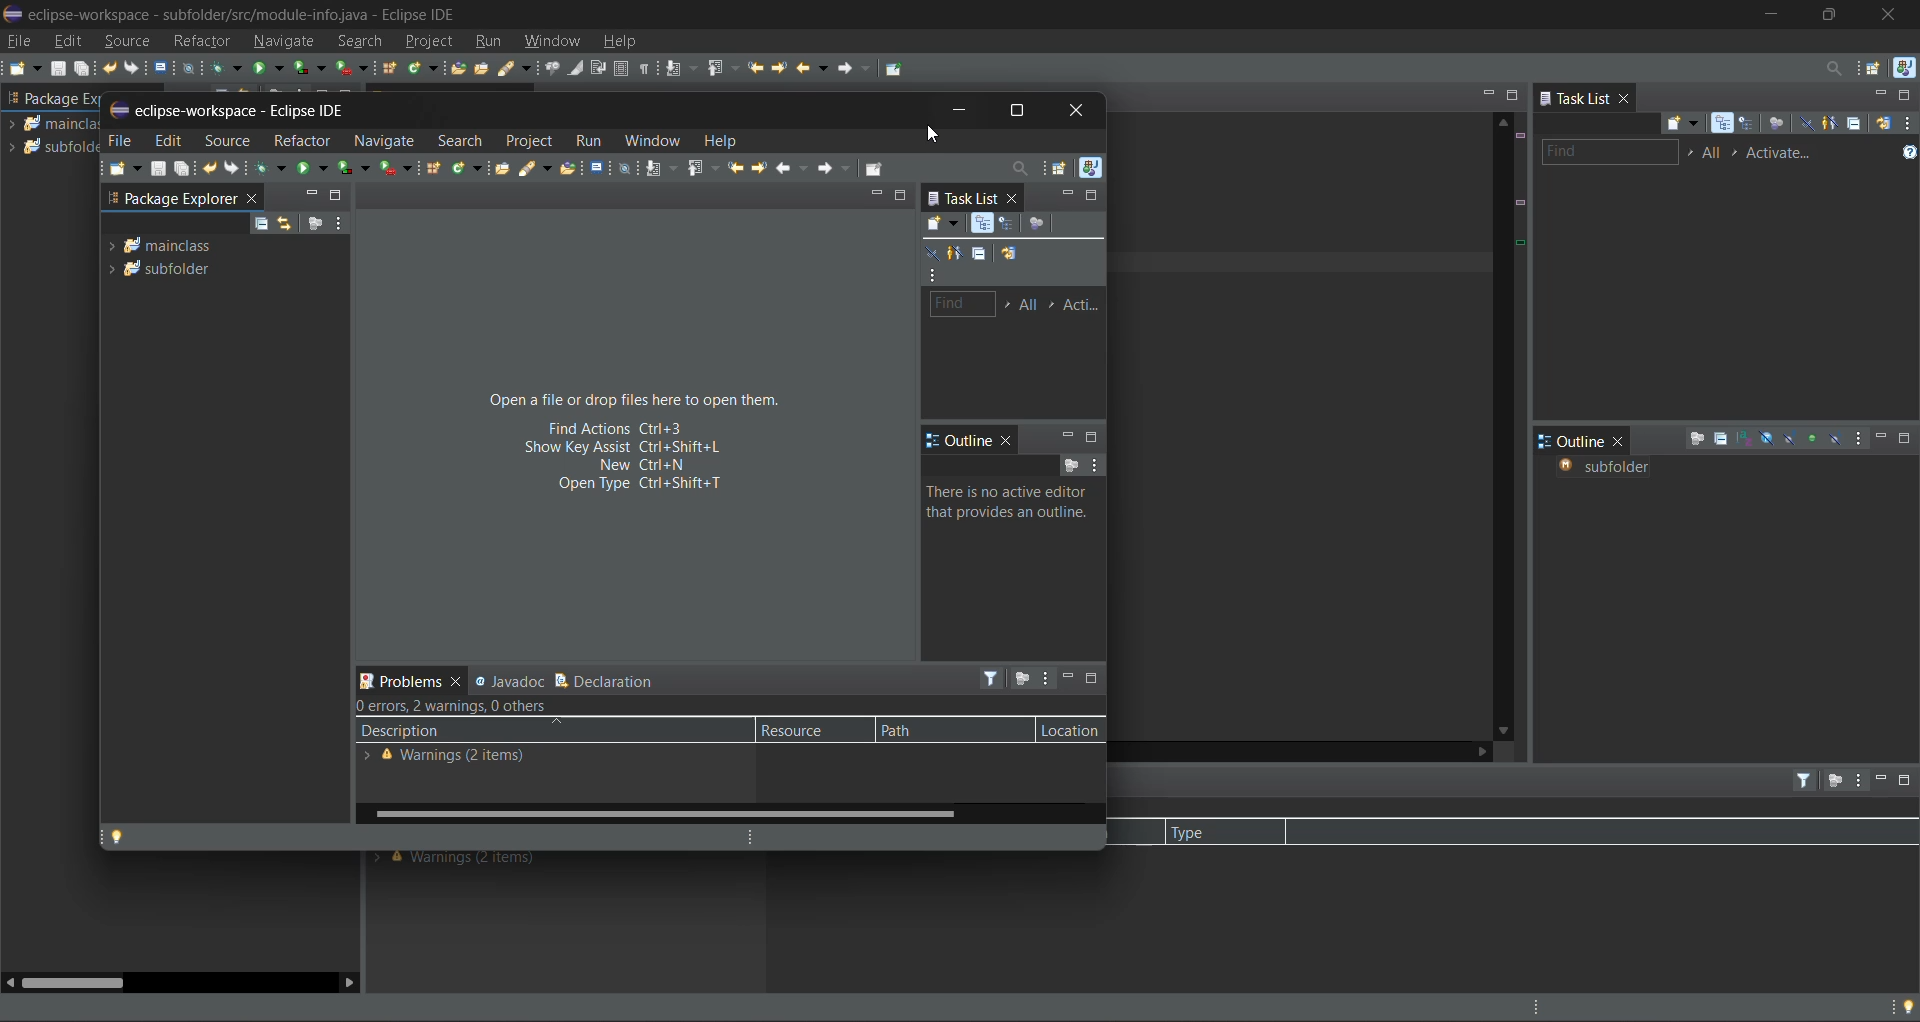 Image resolution: width=1920 pixels, height=1022 pixels. What do you see at coordinates (1903, 1005) in the screenshot?
I see `tip of the day` at bounding box center [1903, 1005].